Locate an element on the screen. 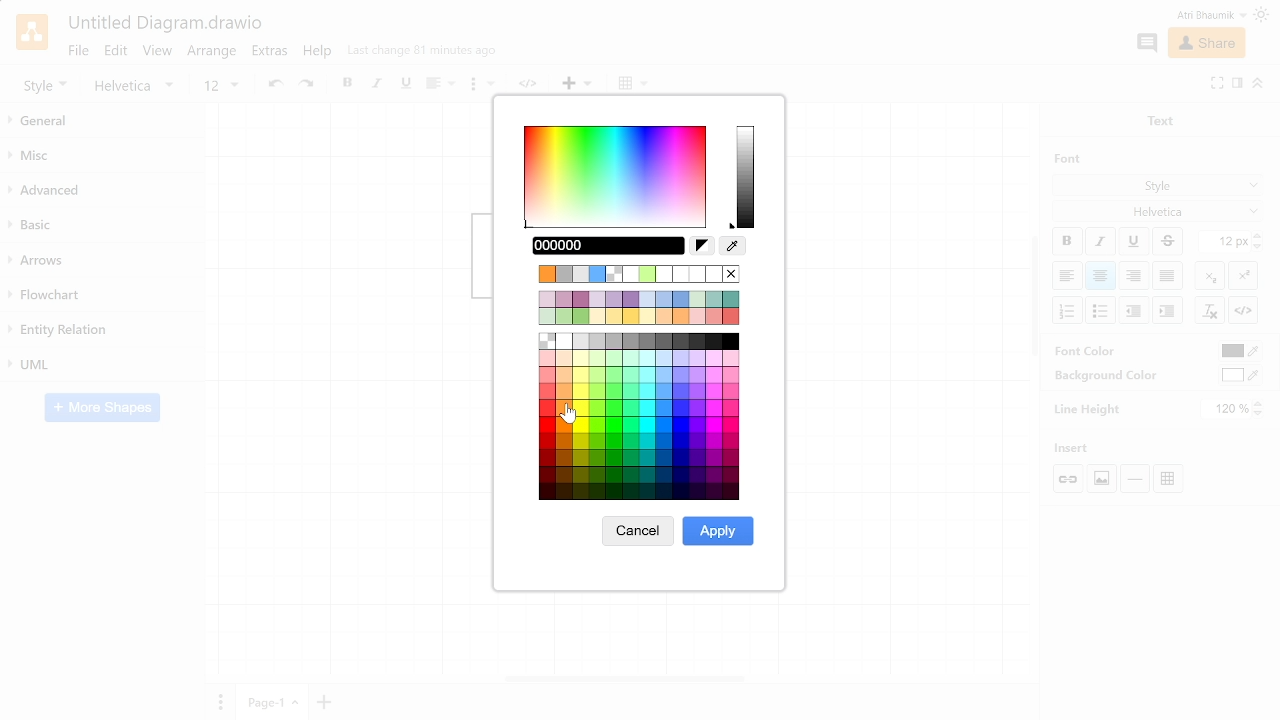  Underline is located at coordinates (1135, 242).